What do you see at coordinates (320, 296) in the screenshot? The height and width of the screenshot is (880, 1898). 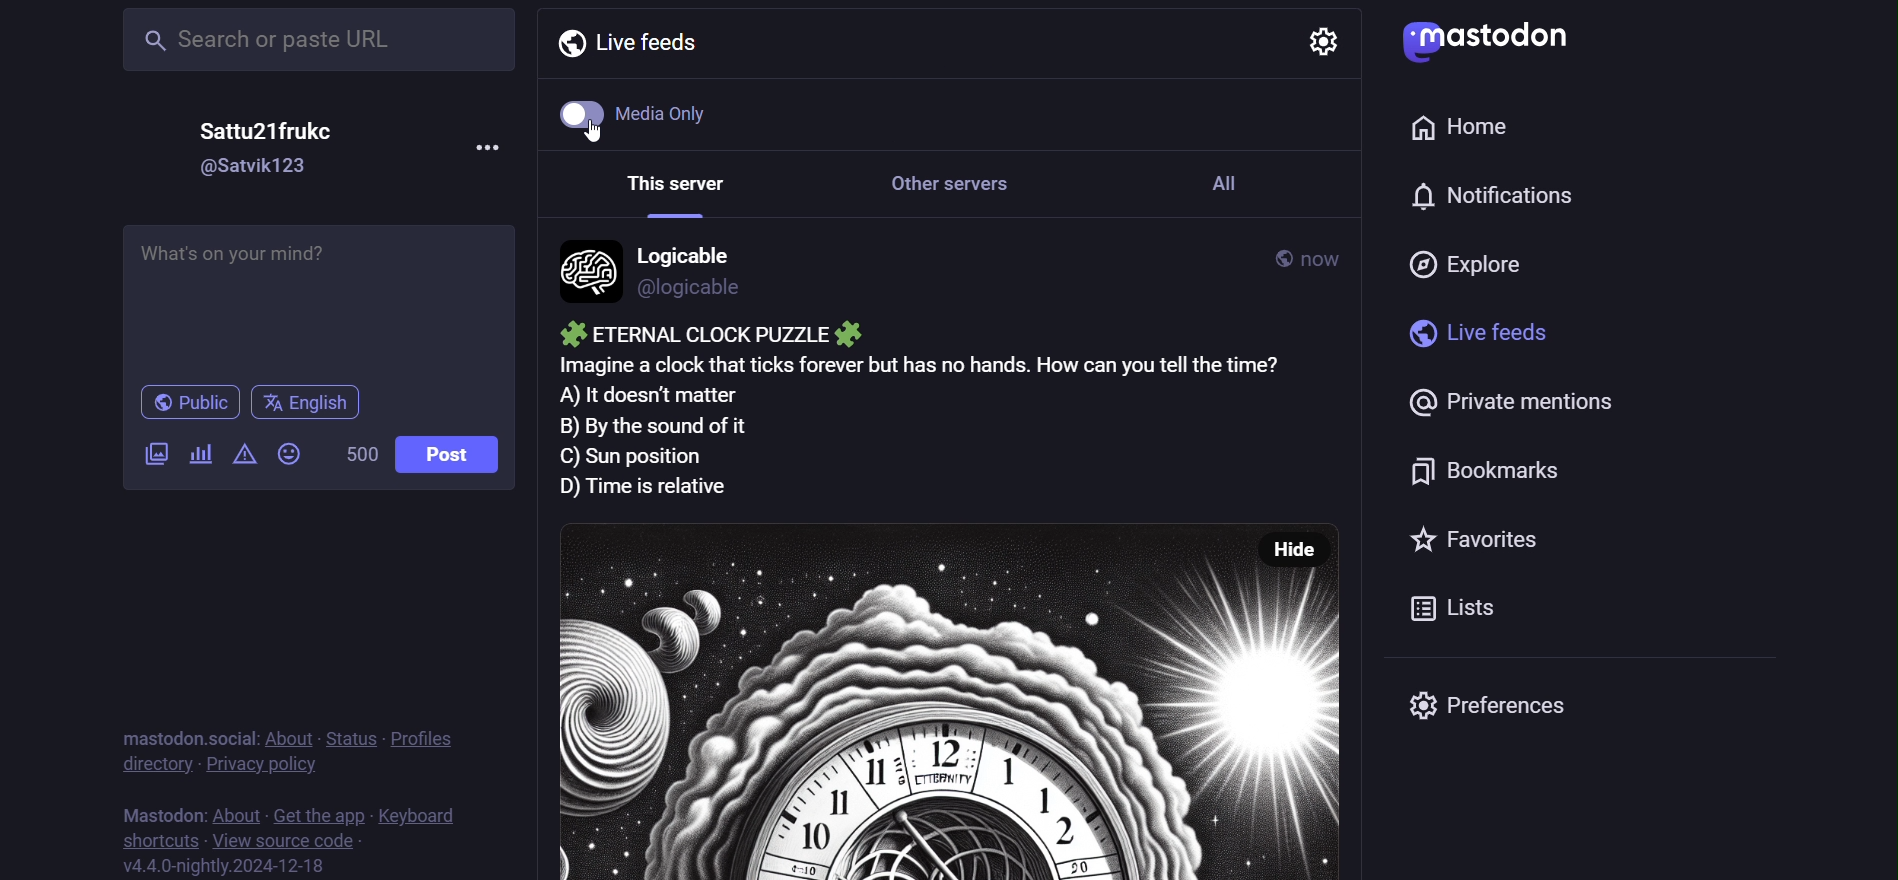 I see `What's on your mind?` at bounding box center [320, 296].